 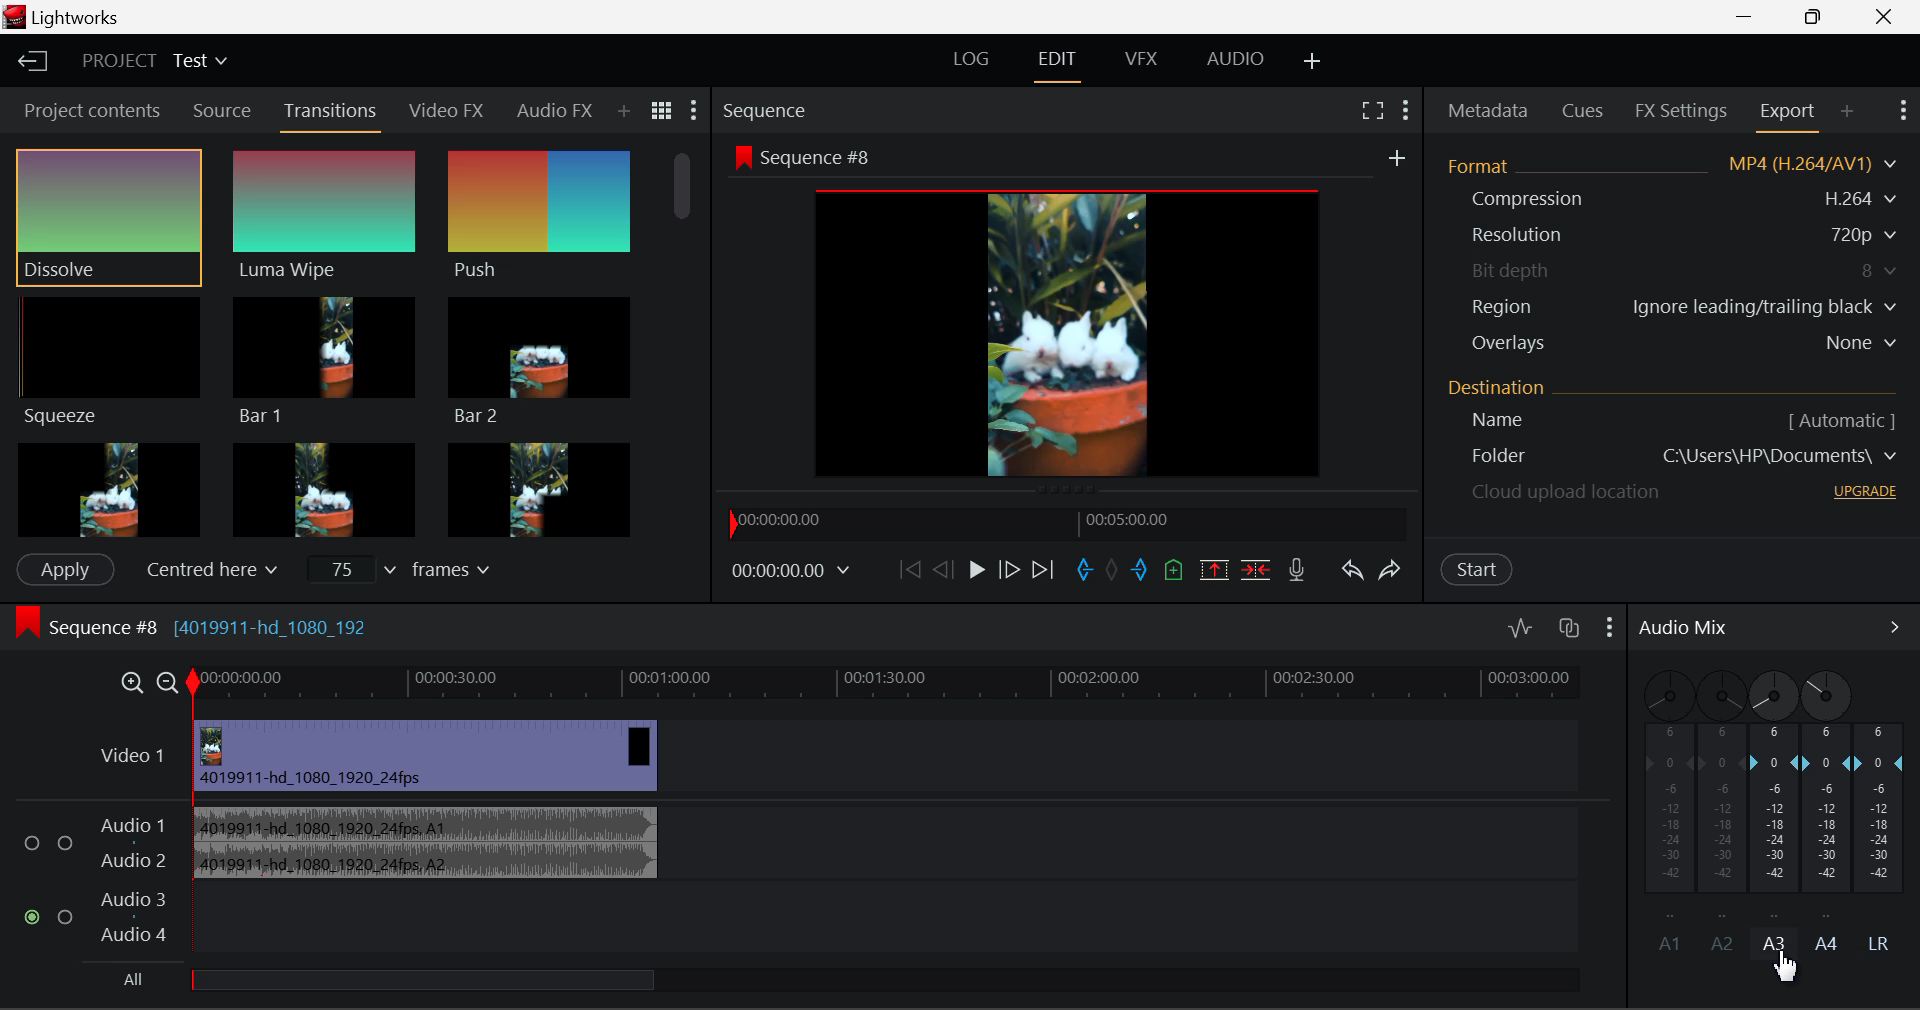 I want to click on All, so click(x=395, y=985).